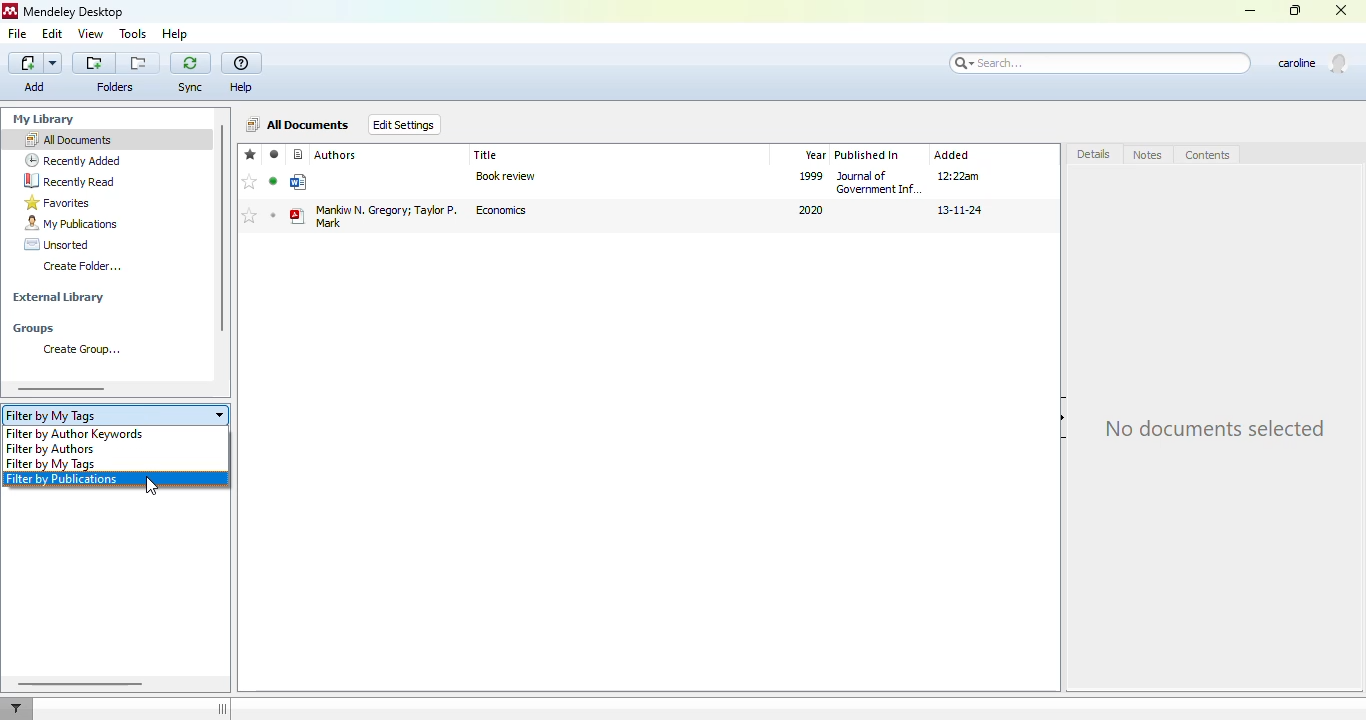  I want to click on minimize, so click(1251, 11).